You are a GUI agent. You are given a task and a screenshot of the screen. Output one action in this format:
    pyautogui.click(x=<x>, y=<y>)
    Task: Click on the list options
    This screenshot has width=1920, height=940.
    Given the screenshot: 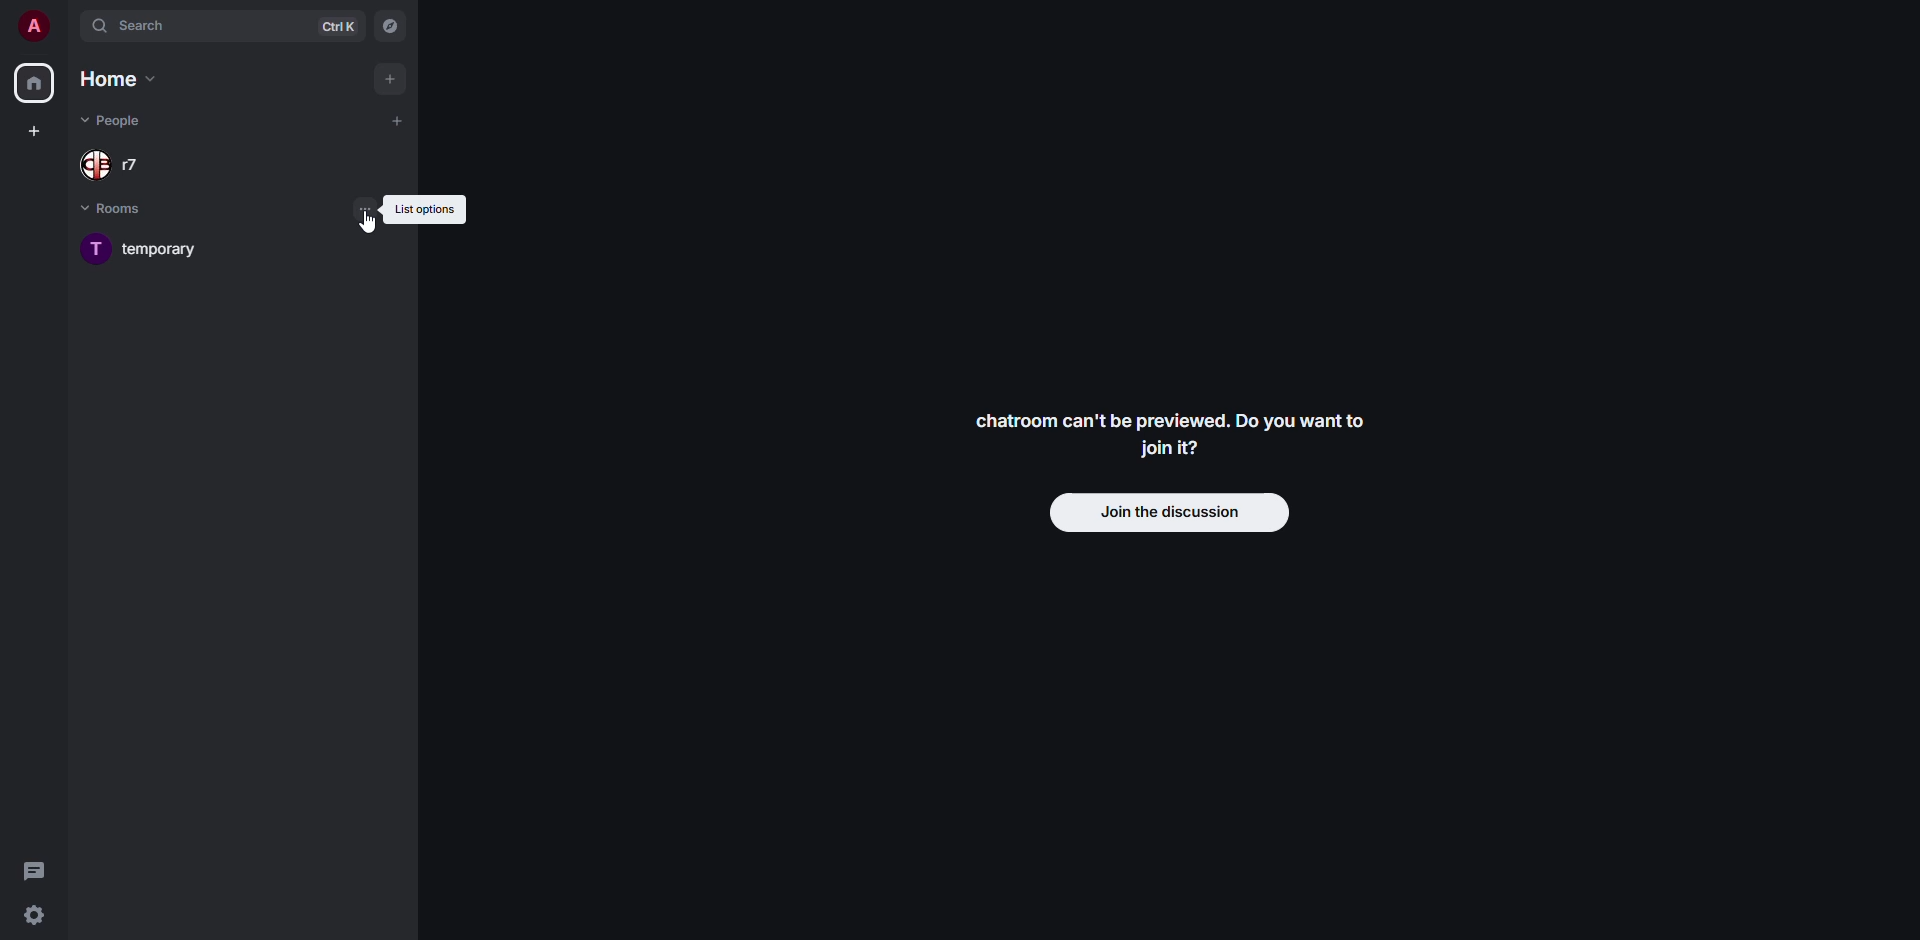 What is the action you would take?
    pyautogui.click(x=366, y=207)
    